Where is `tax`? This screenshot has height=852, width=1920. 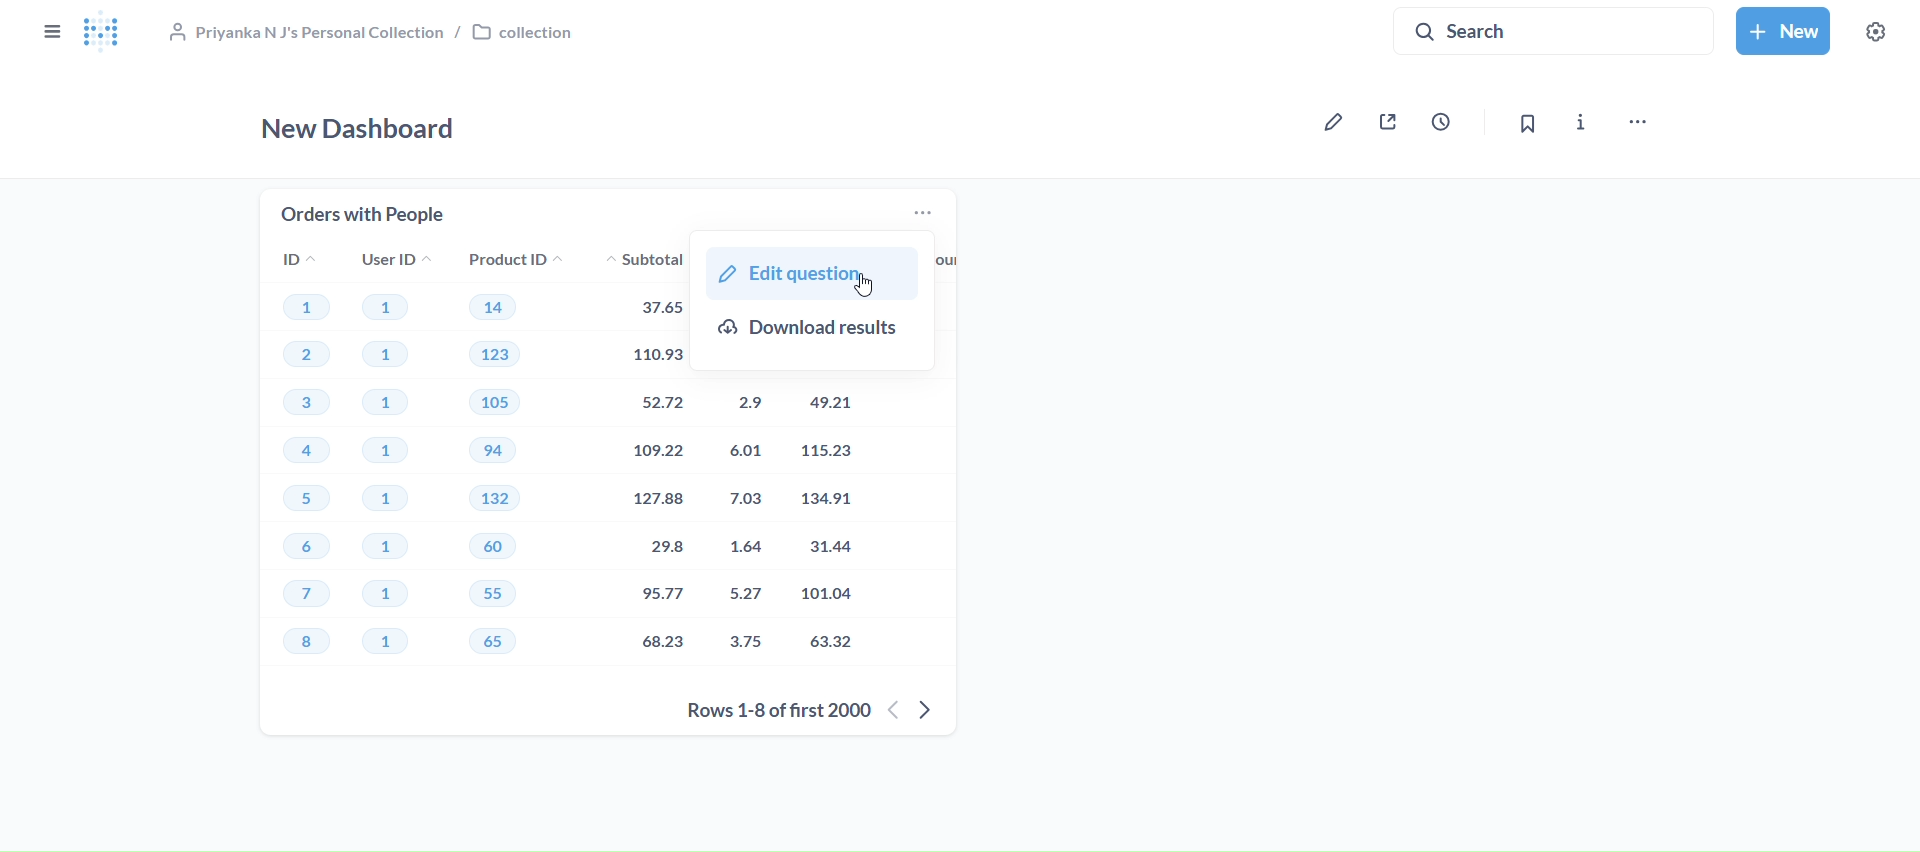
tax is located at coordinates (745, 520).